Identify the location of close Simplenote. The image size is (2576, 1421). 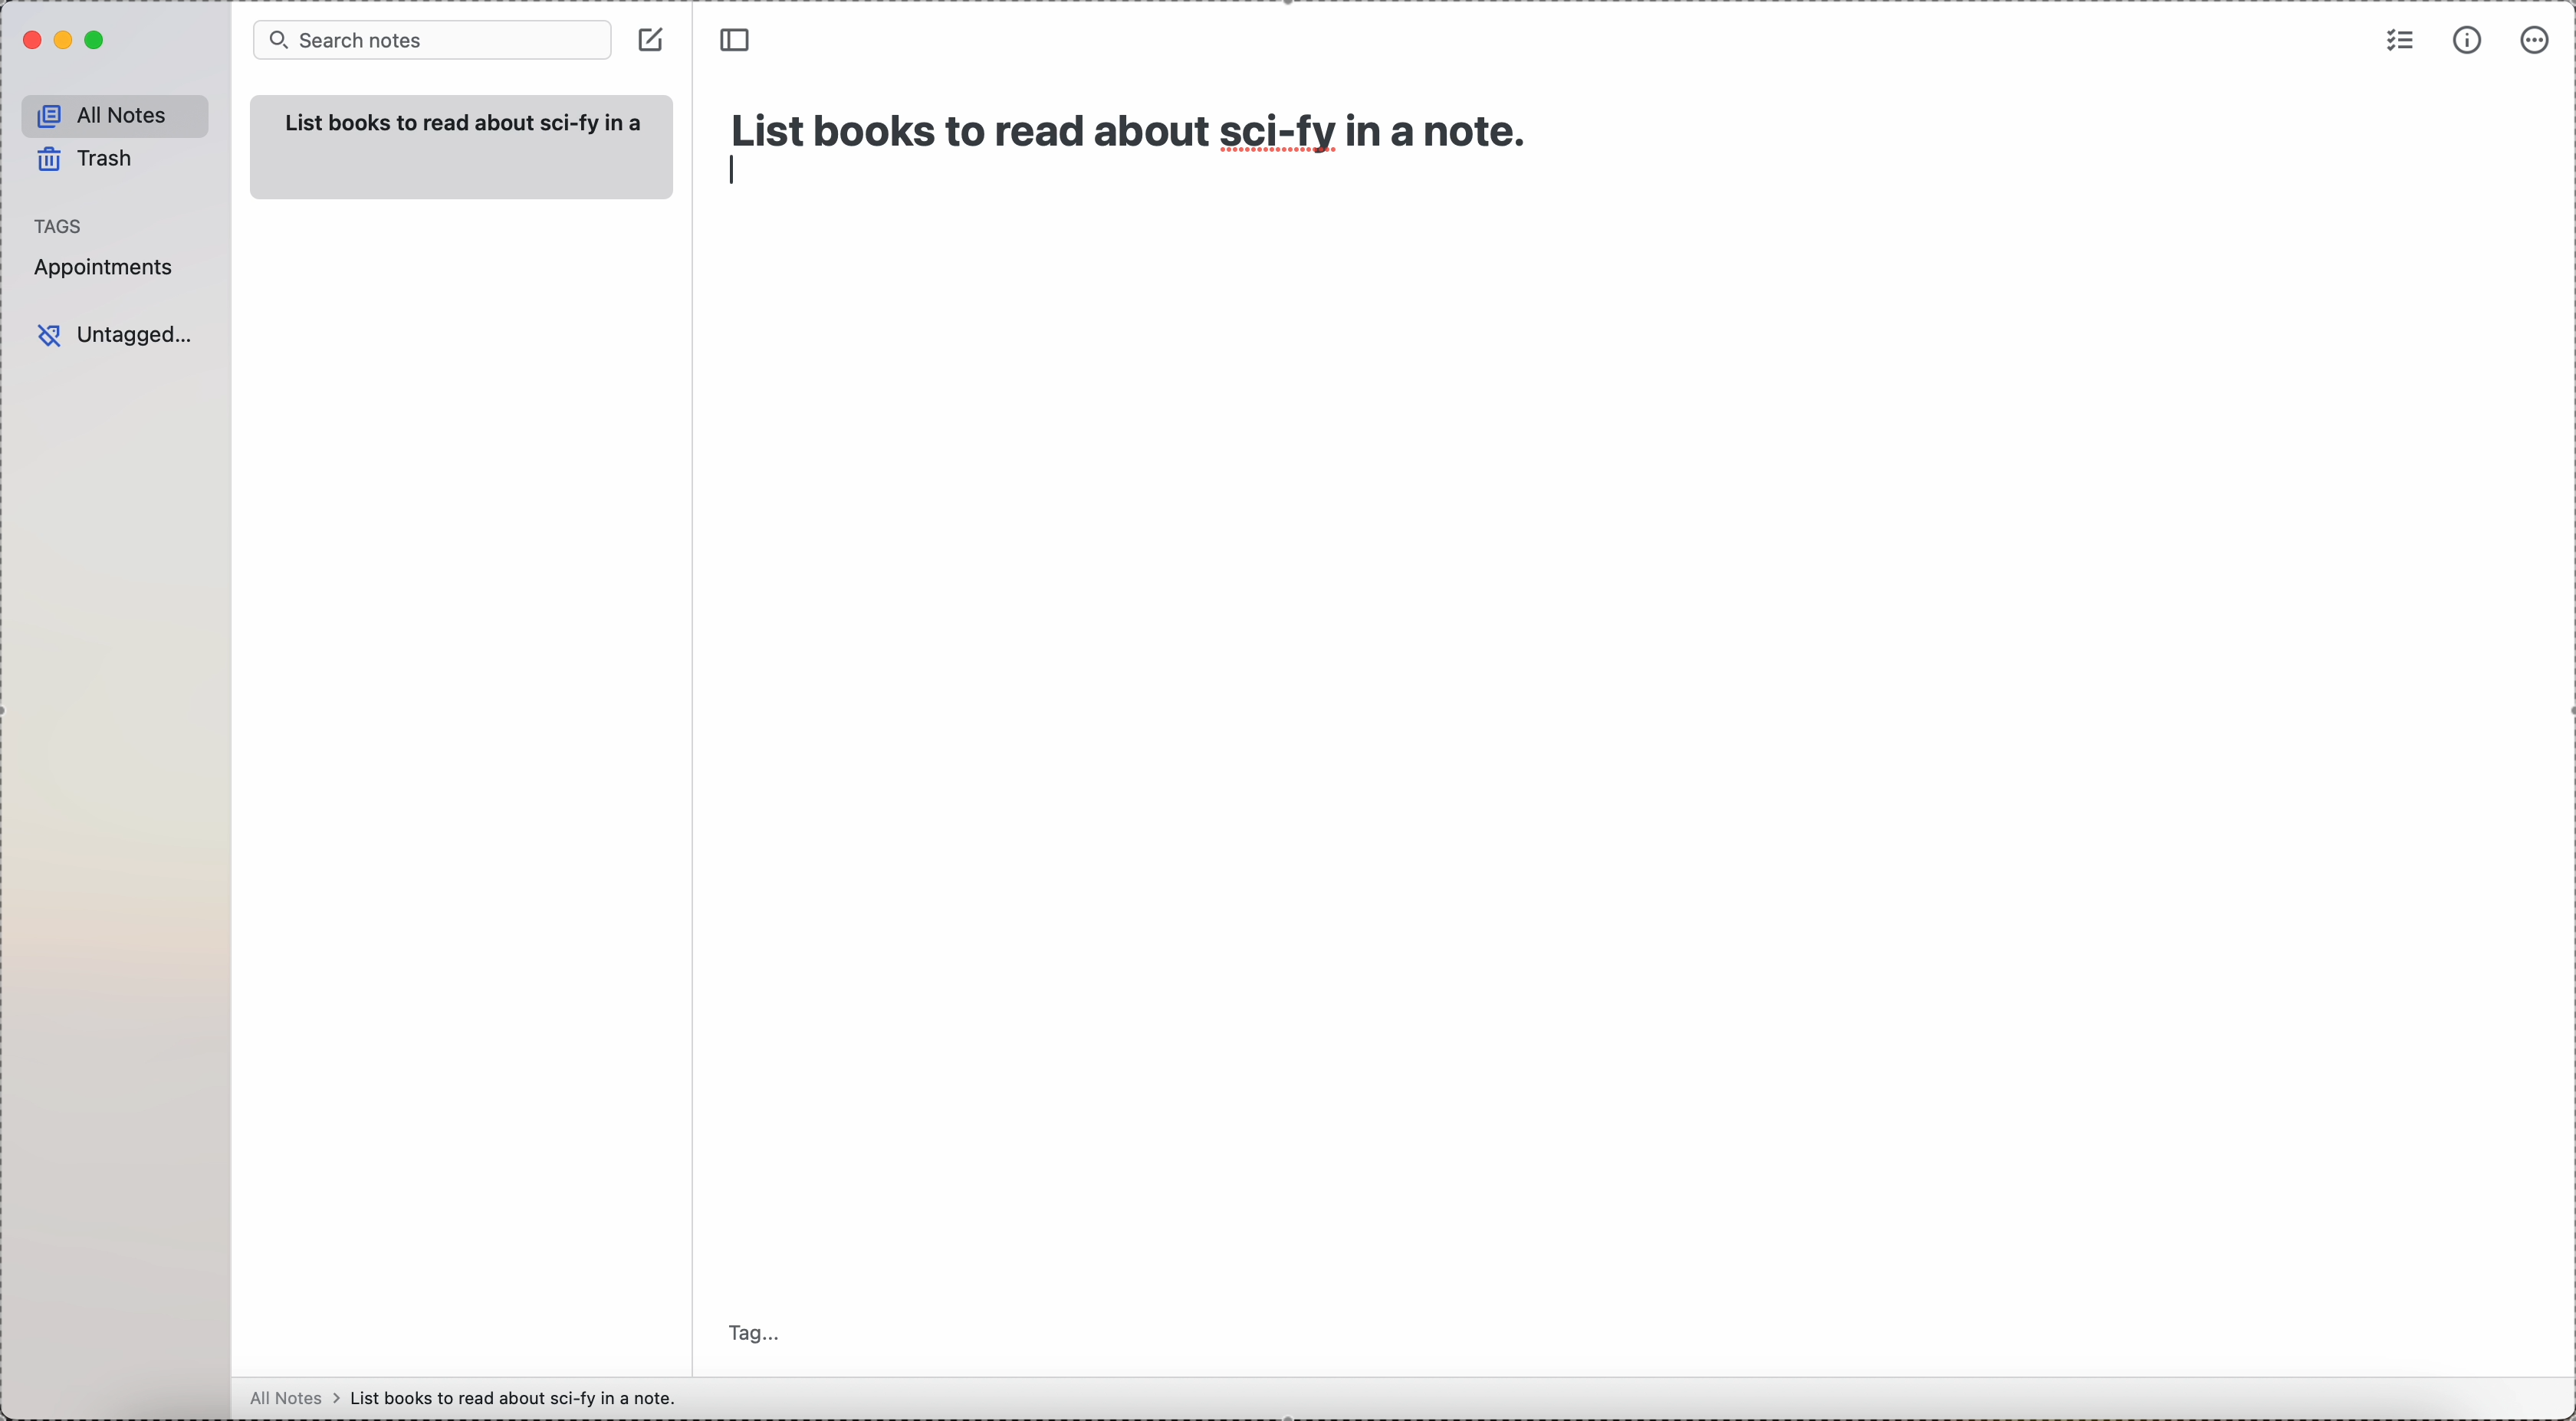
(28, 40).